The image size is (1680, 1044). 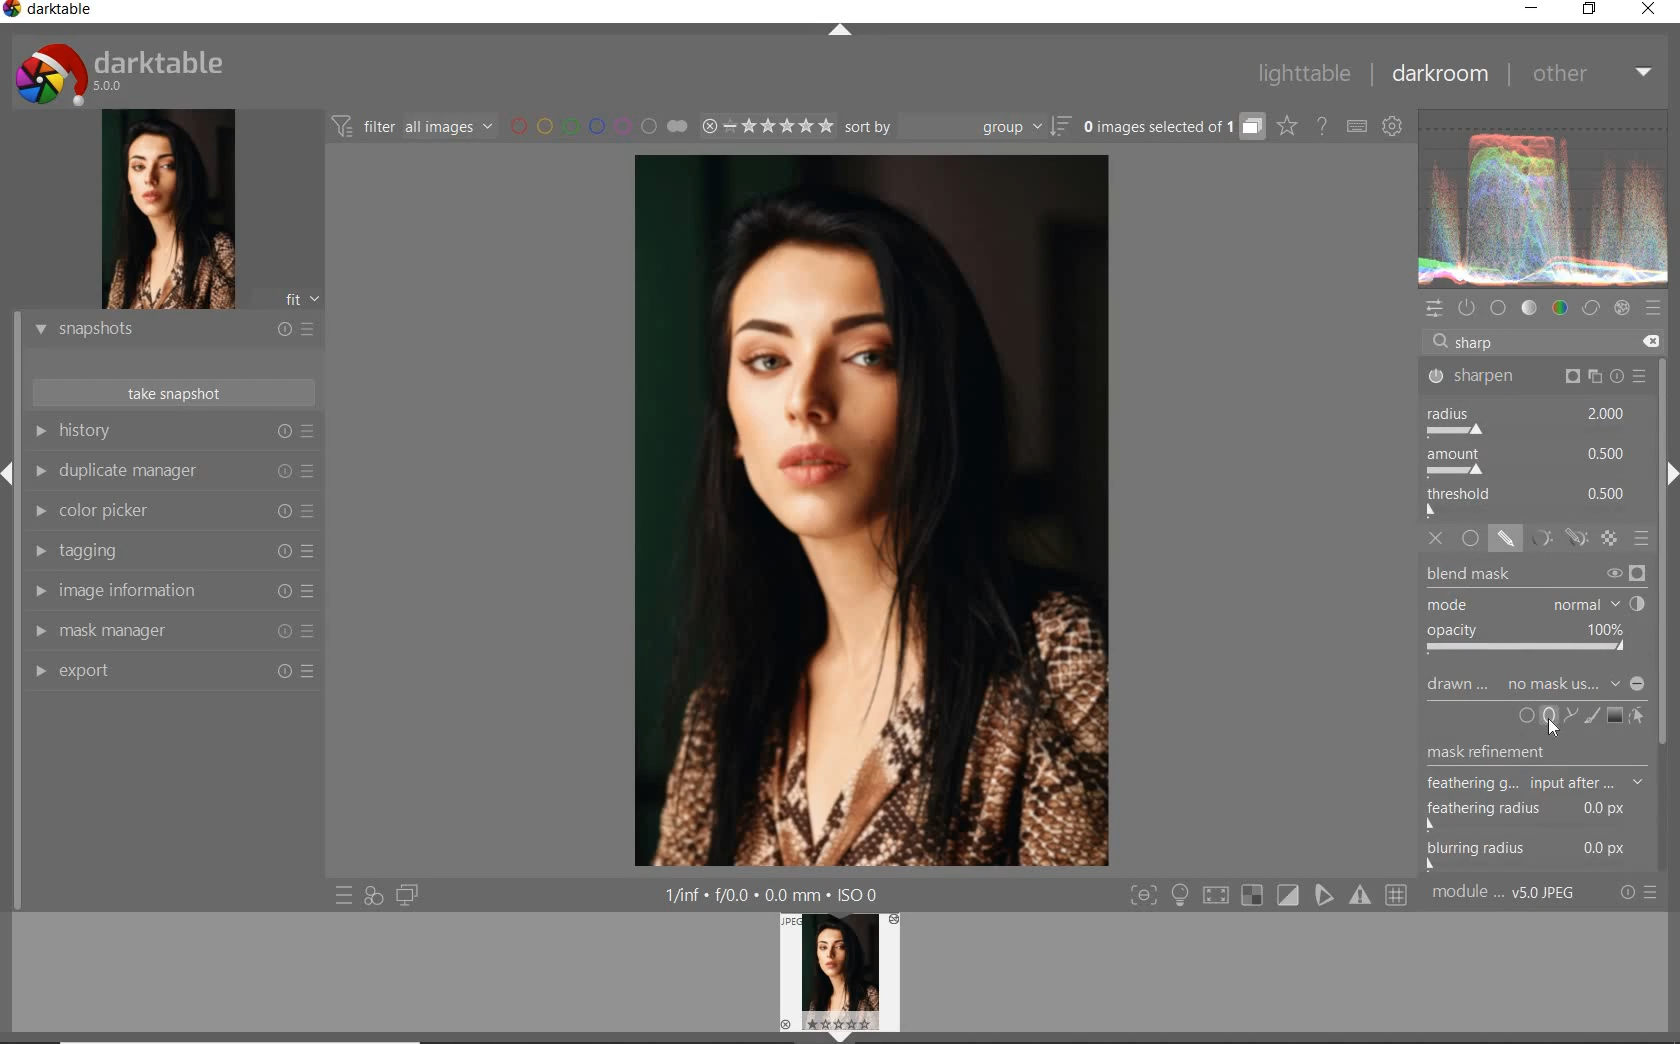 What do you see at coordinates (1529, 308) in the screenshot?
I see `tone` at bounding box center [1529, 308].